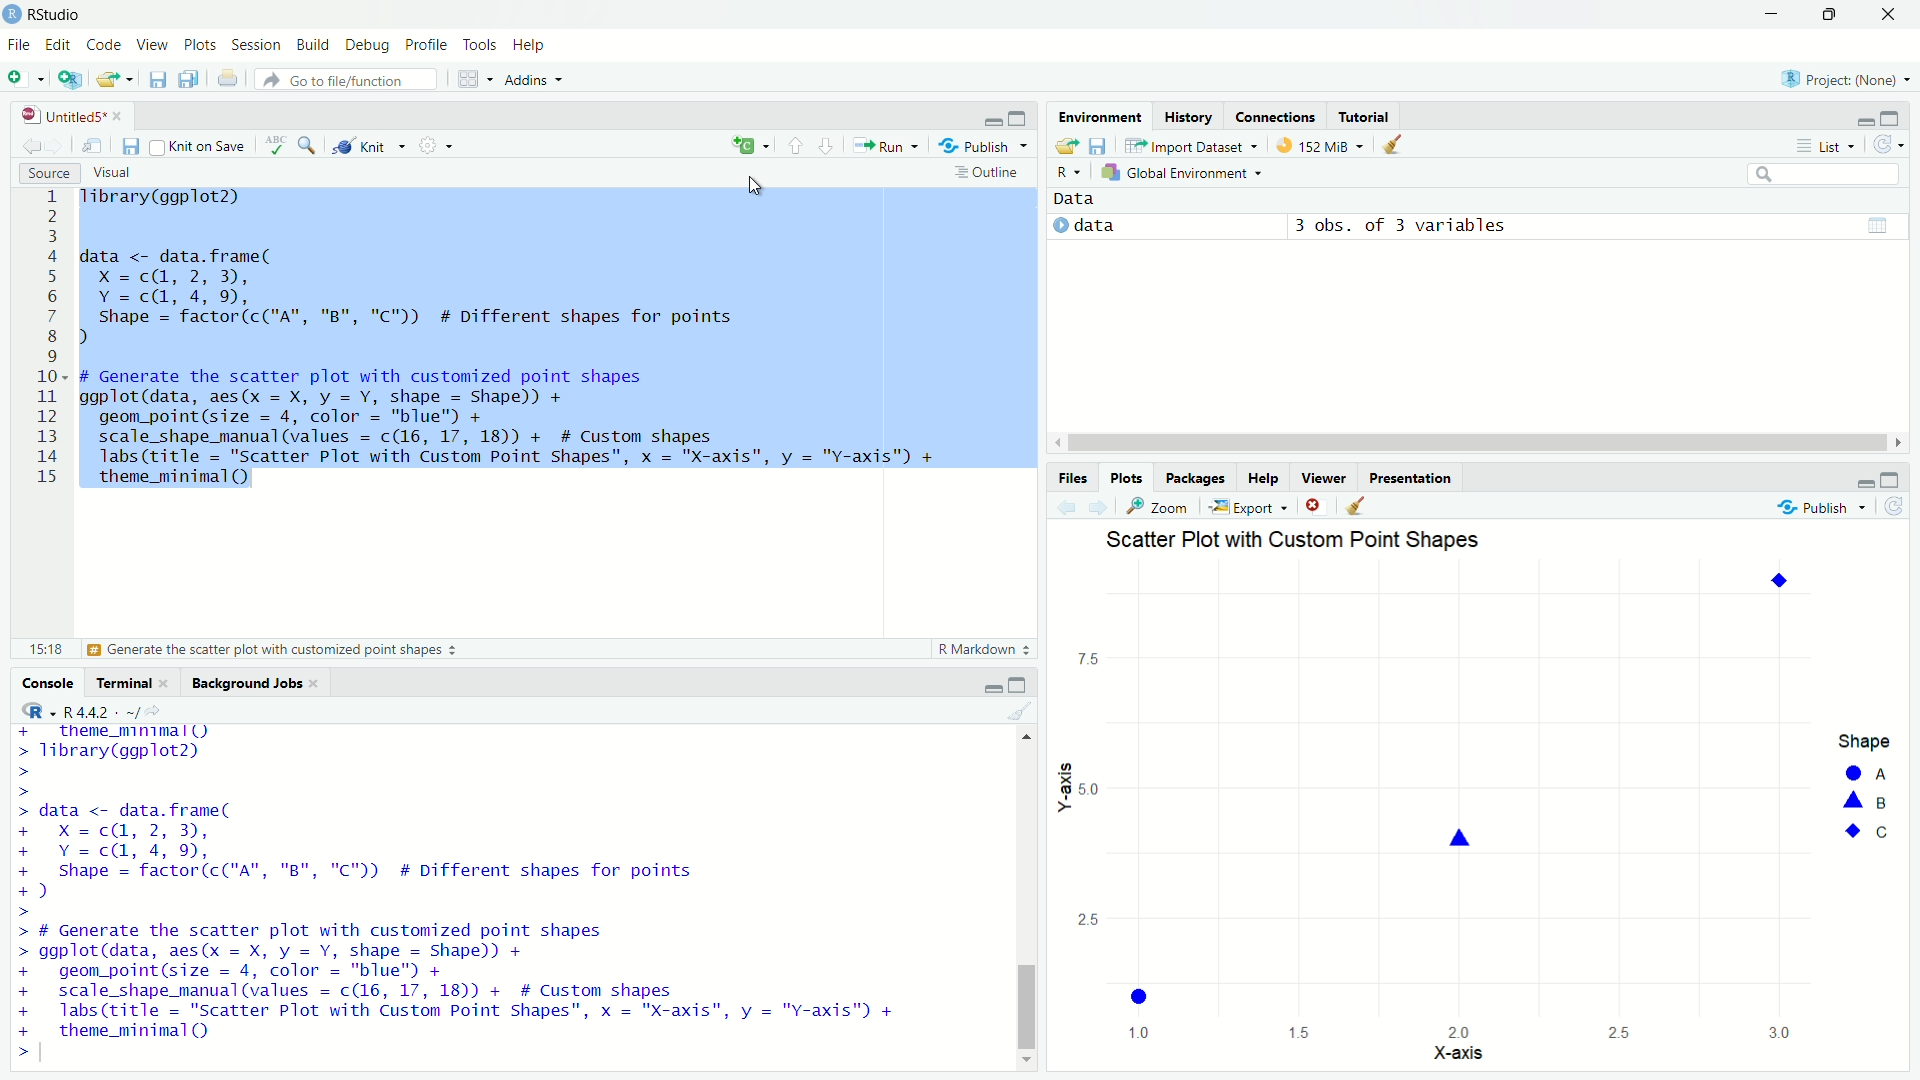 Image resolution: width=1920 pixels, height=1080 pixels. I want to click on 4 obs. of 1 variable, so click(1395, 226).